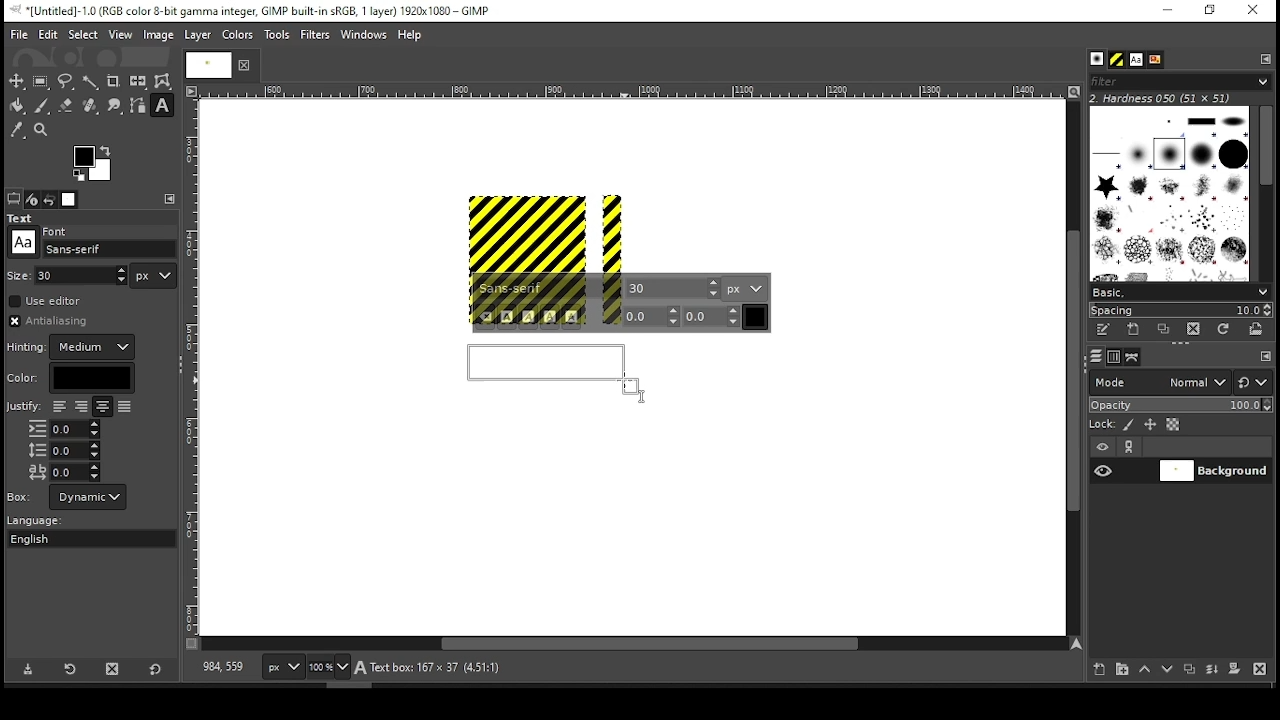 This screenshot has height=720, width=1280. I want to click on move layer one step up, so click(1145, 671).